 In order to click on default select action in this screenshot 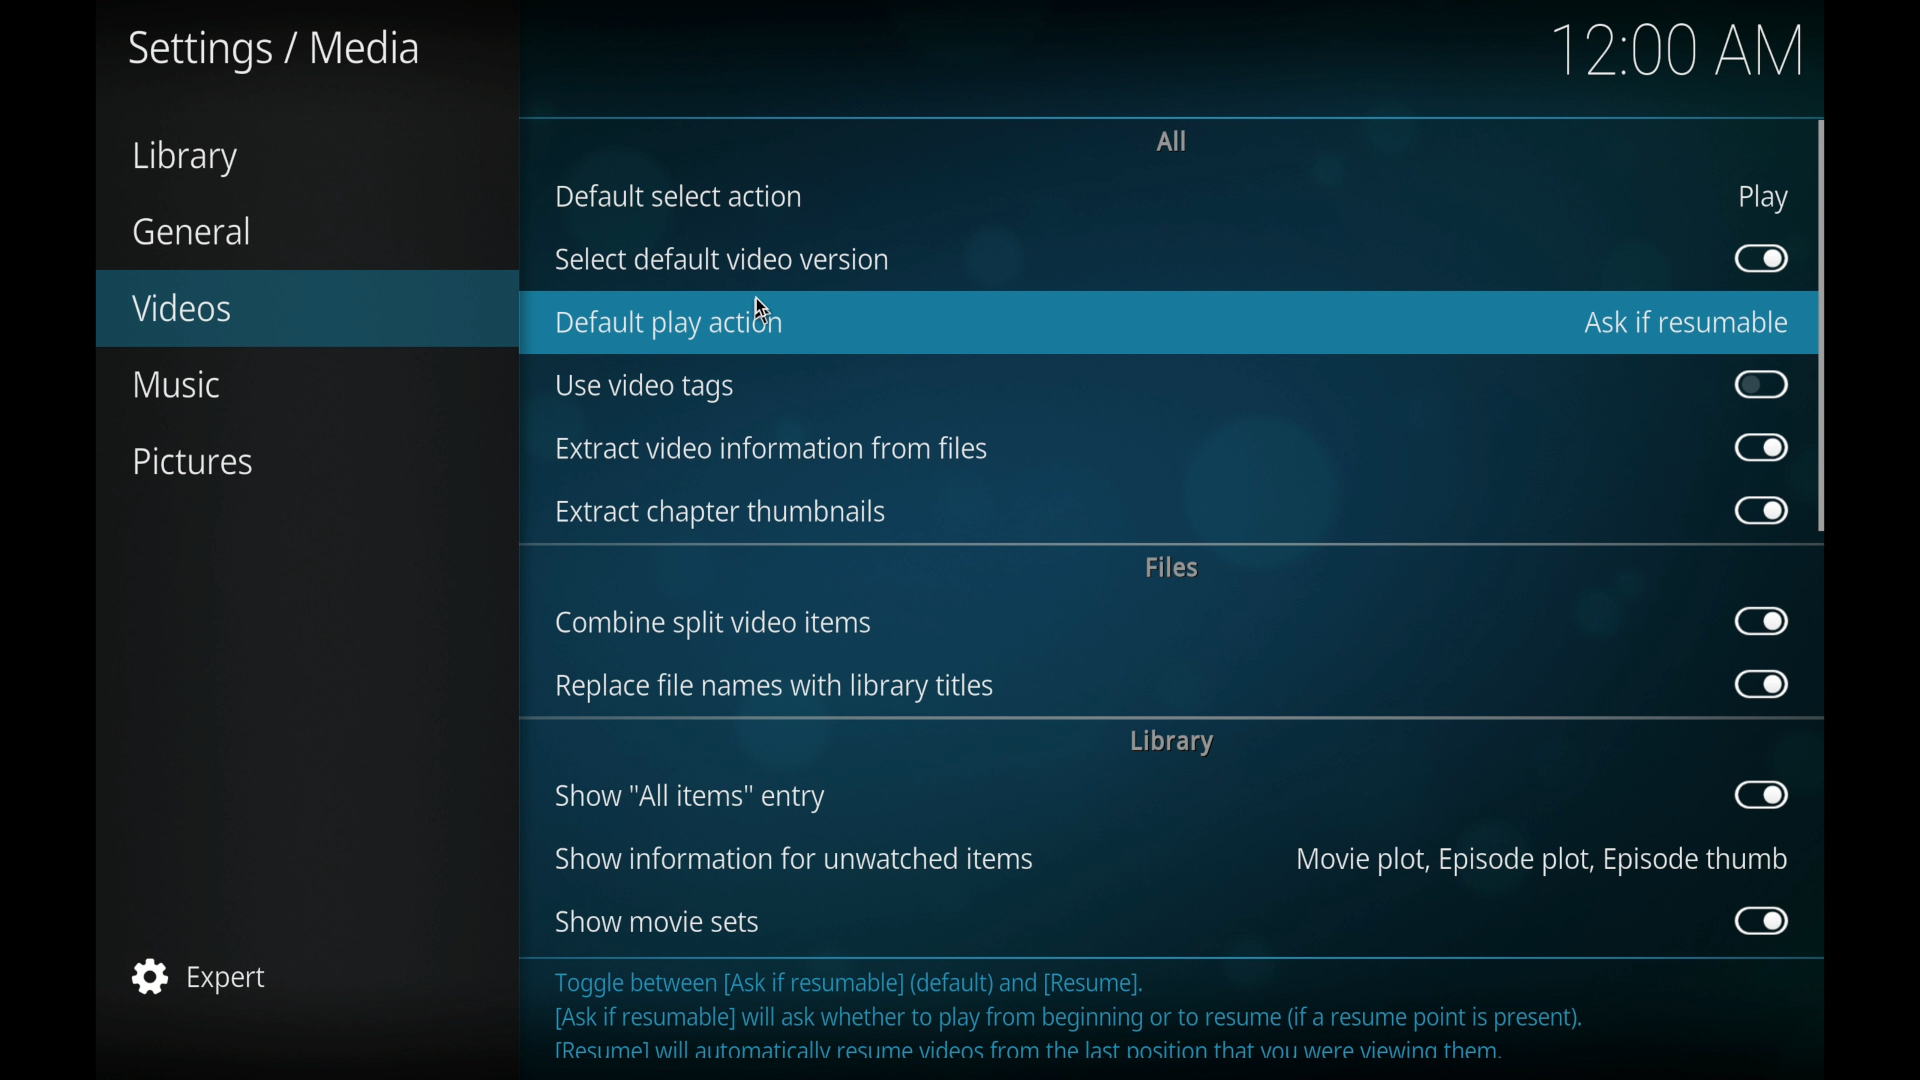, I will do `click(679, 196)`.